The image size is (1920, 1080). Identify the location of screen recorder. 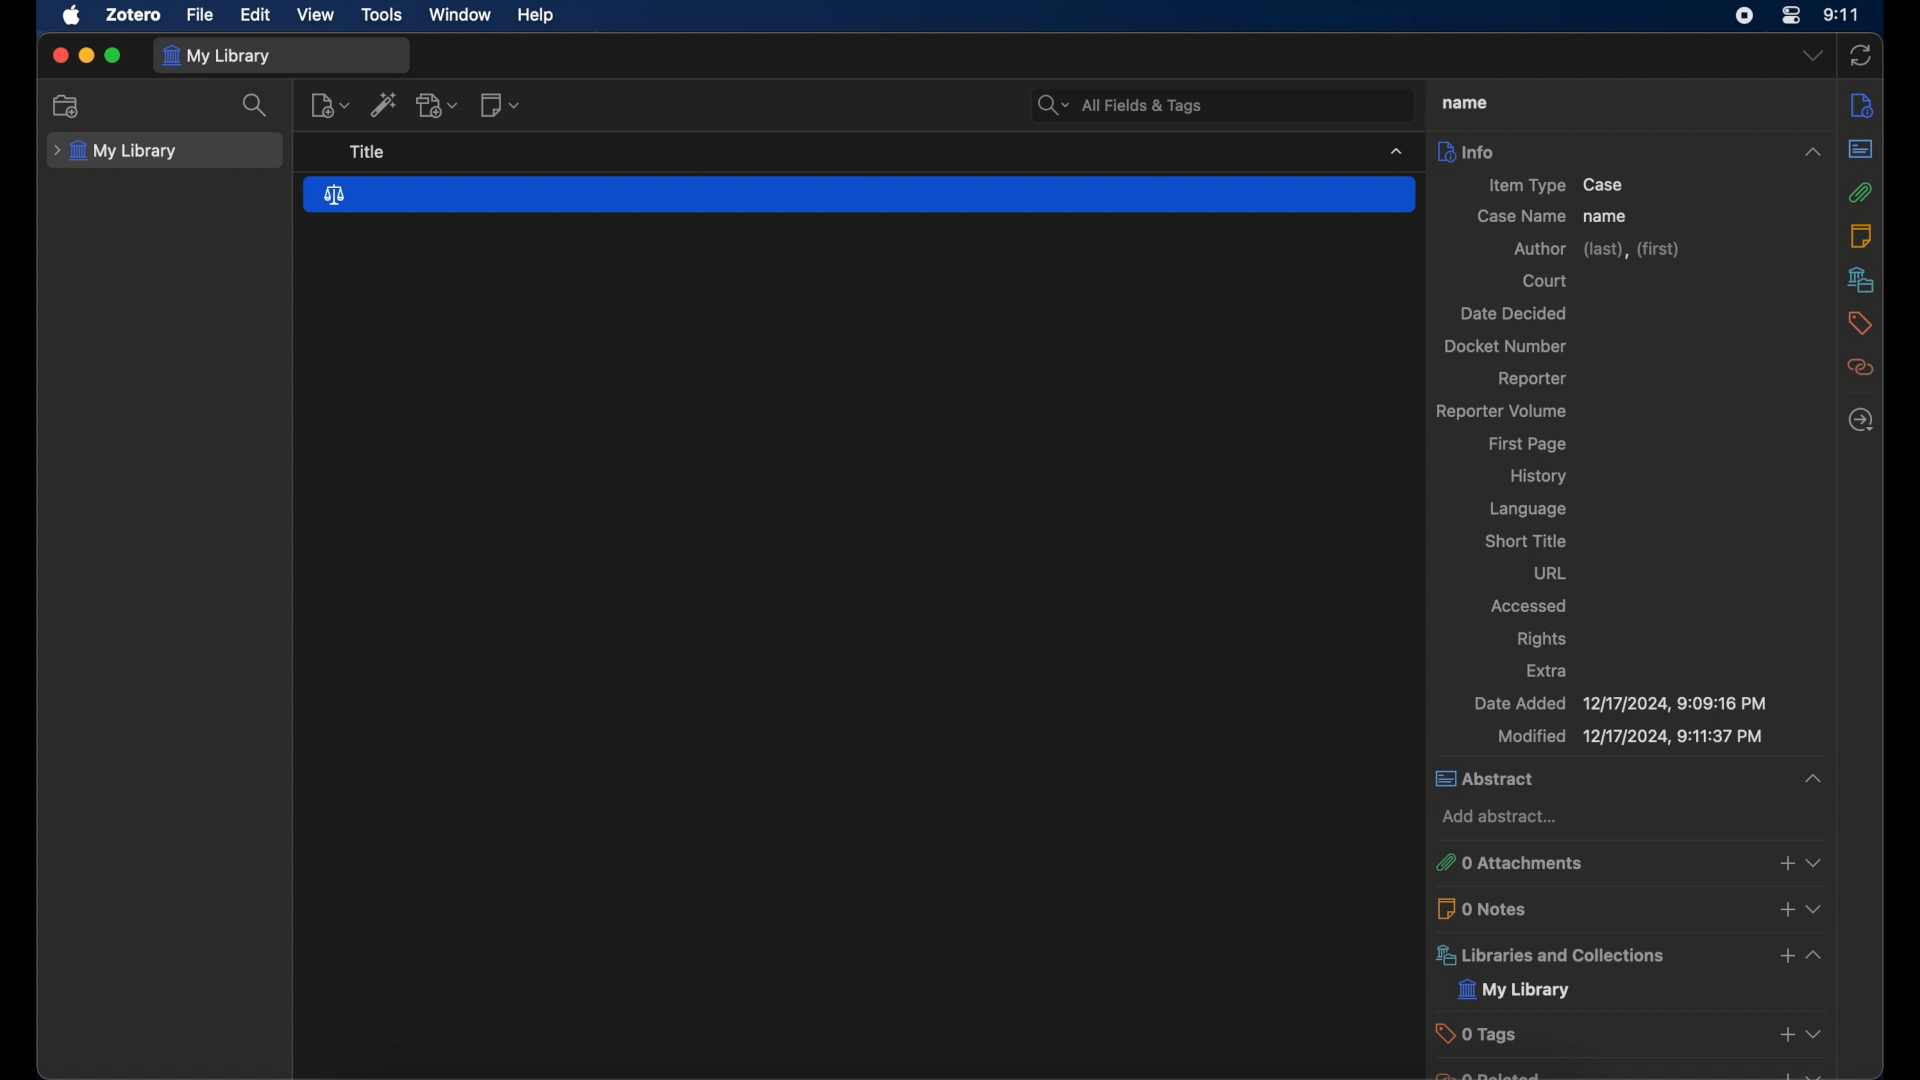
(1744, 16).